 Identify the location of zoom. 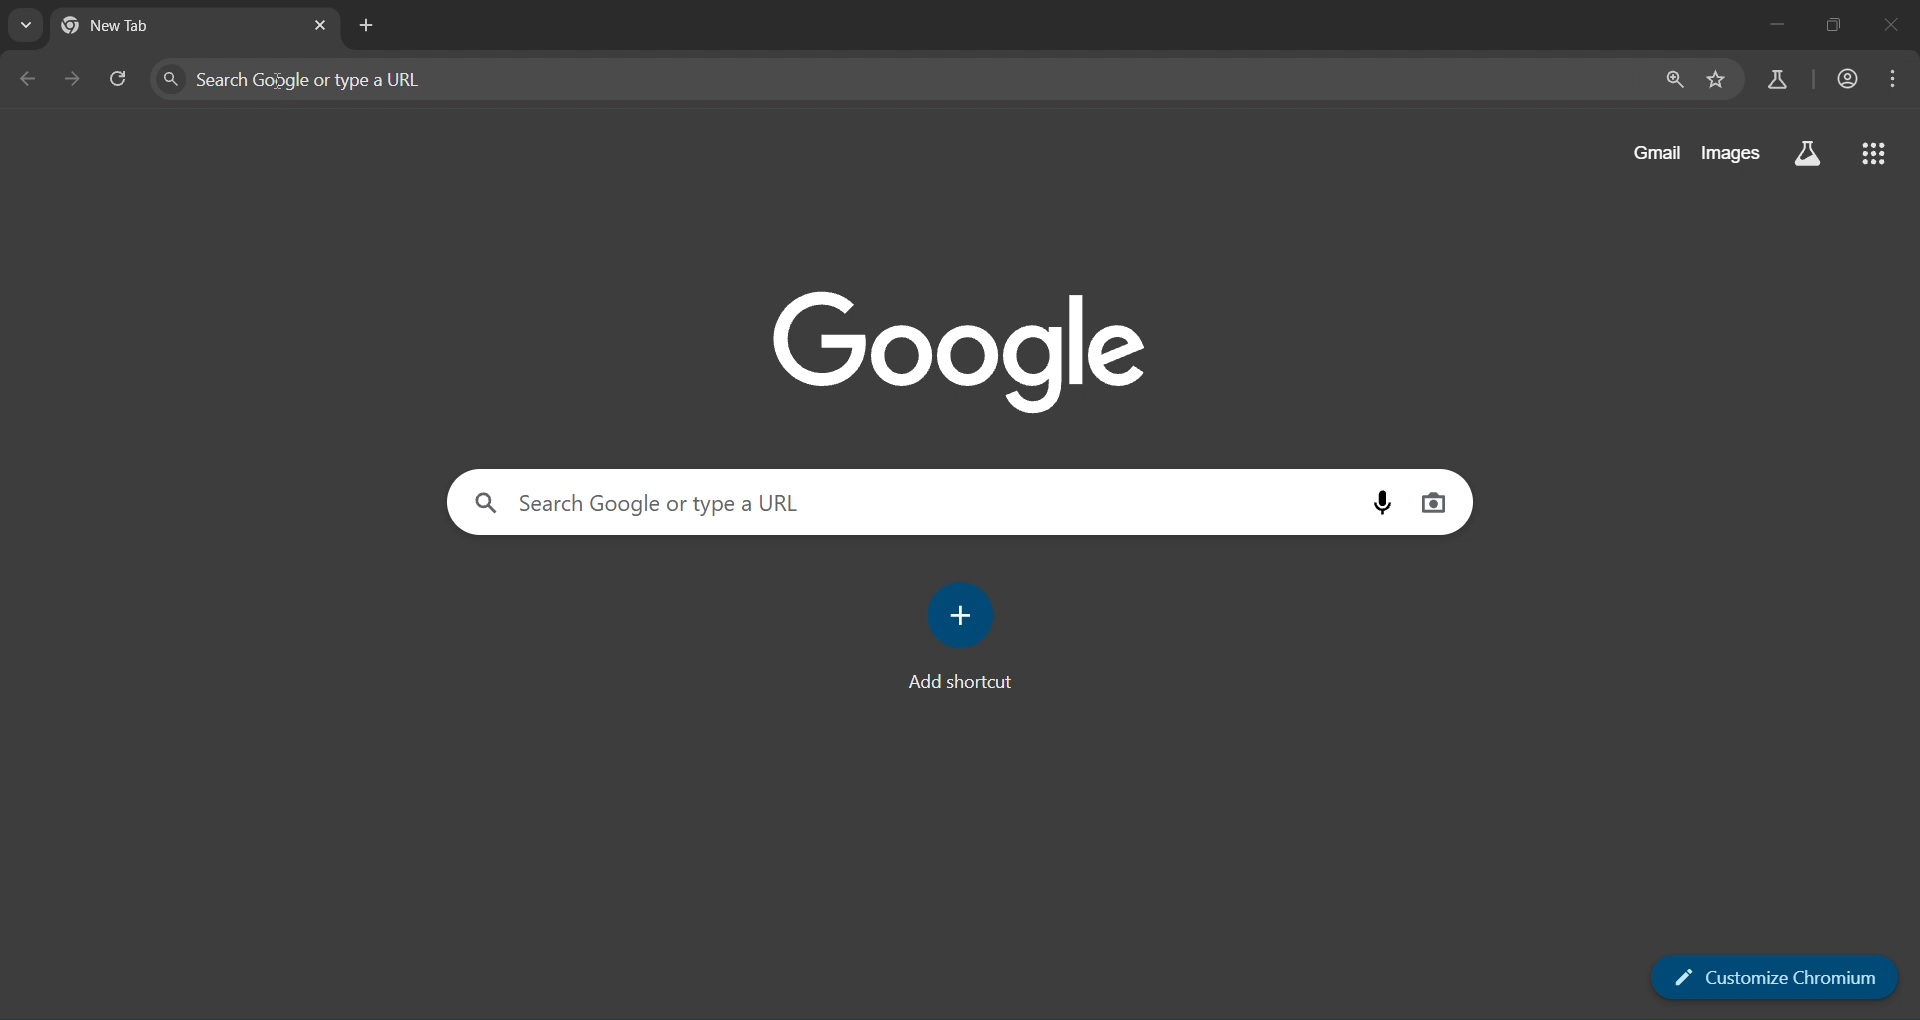
(1677, 82).